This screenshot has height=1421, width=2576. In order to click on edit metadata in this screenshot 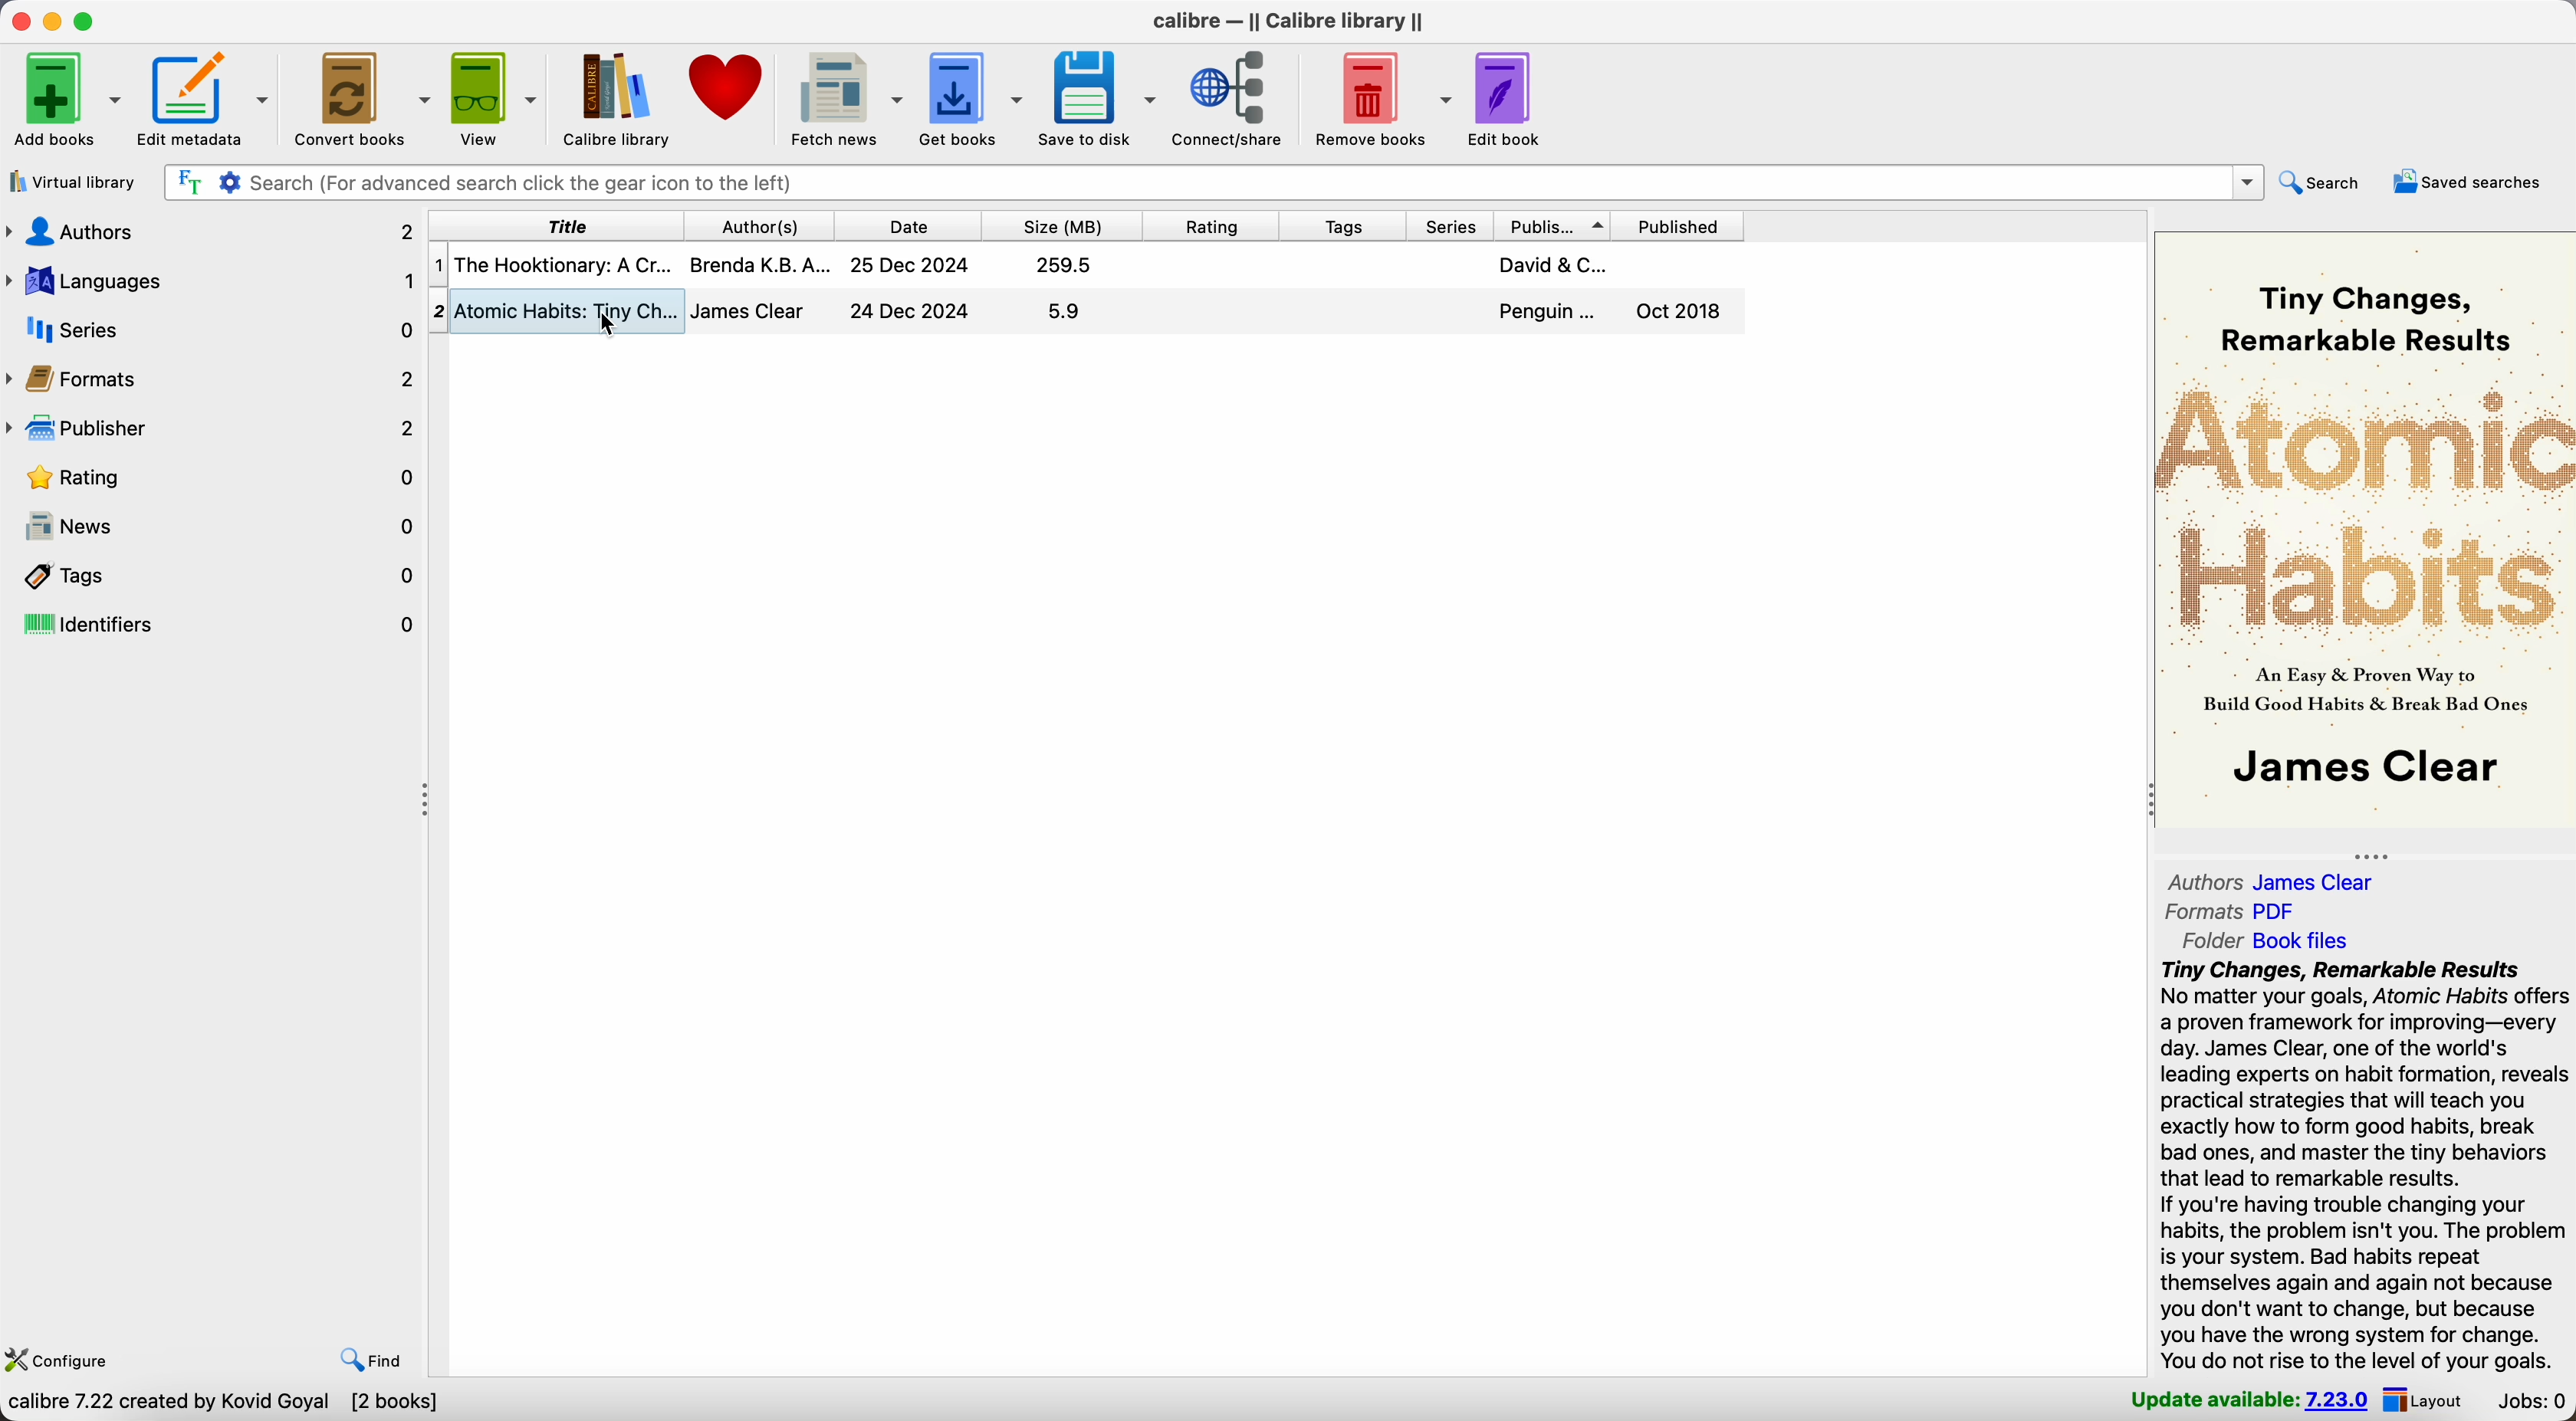, I will do `click(209, 101)`.